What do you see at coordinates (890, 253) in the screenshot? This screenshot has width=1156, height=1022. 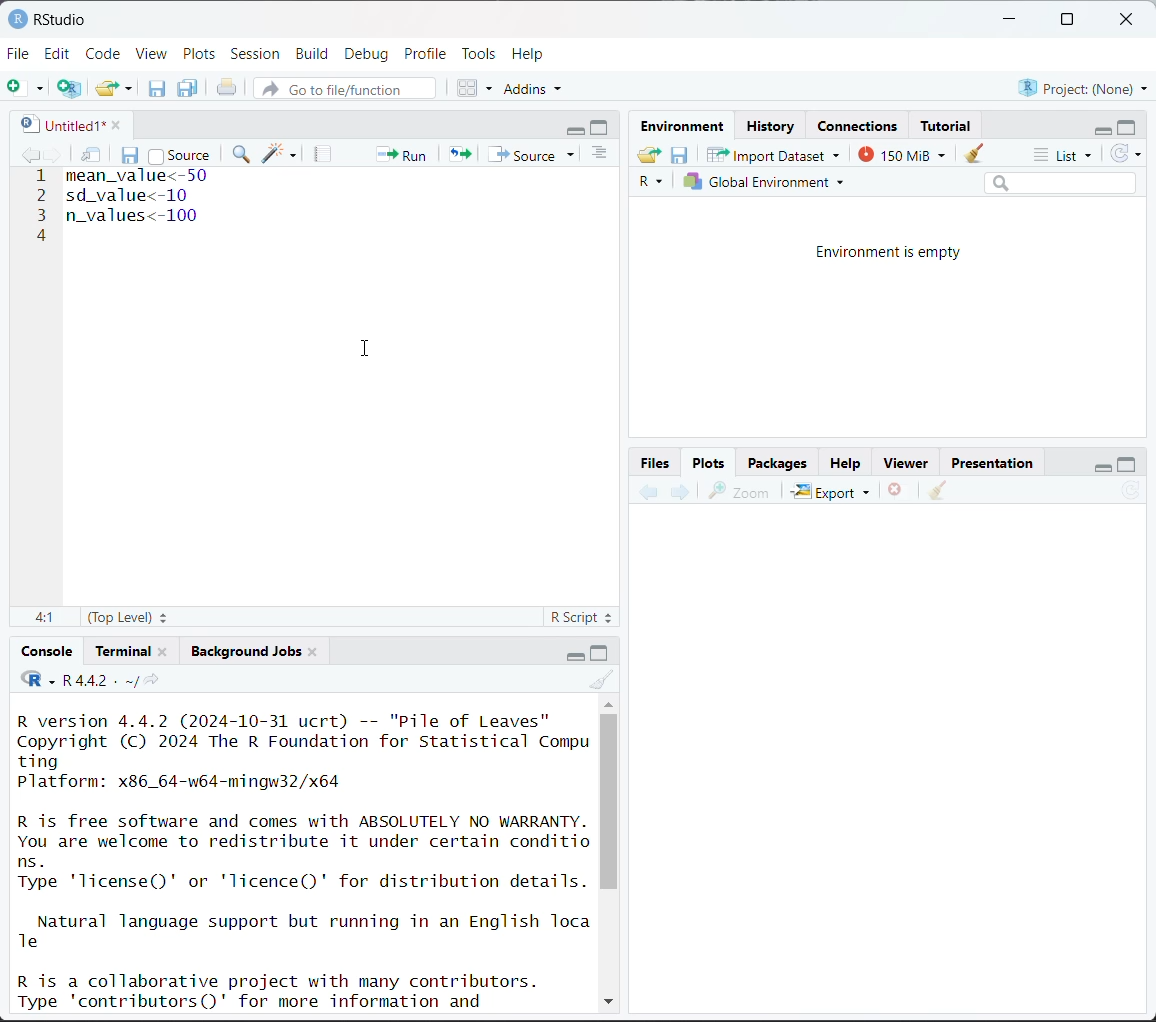 I see `Environment is empty` at bounding box center [890, 253].